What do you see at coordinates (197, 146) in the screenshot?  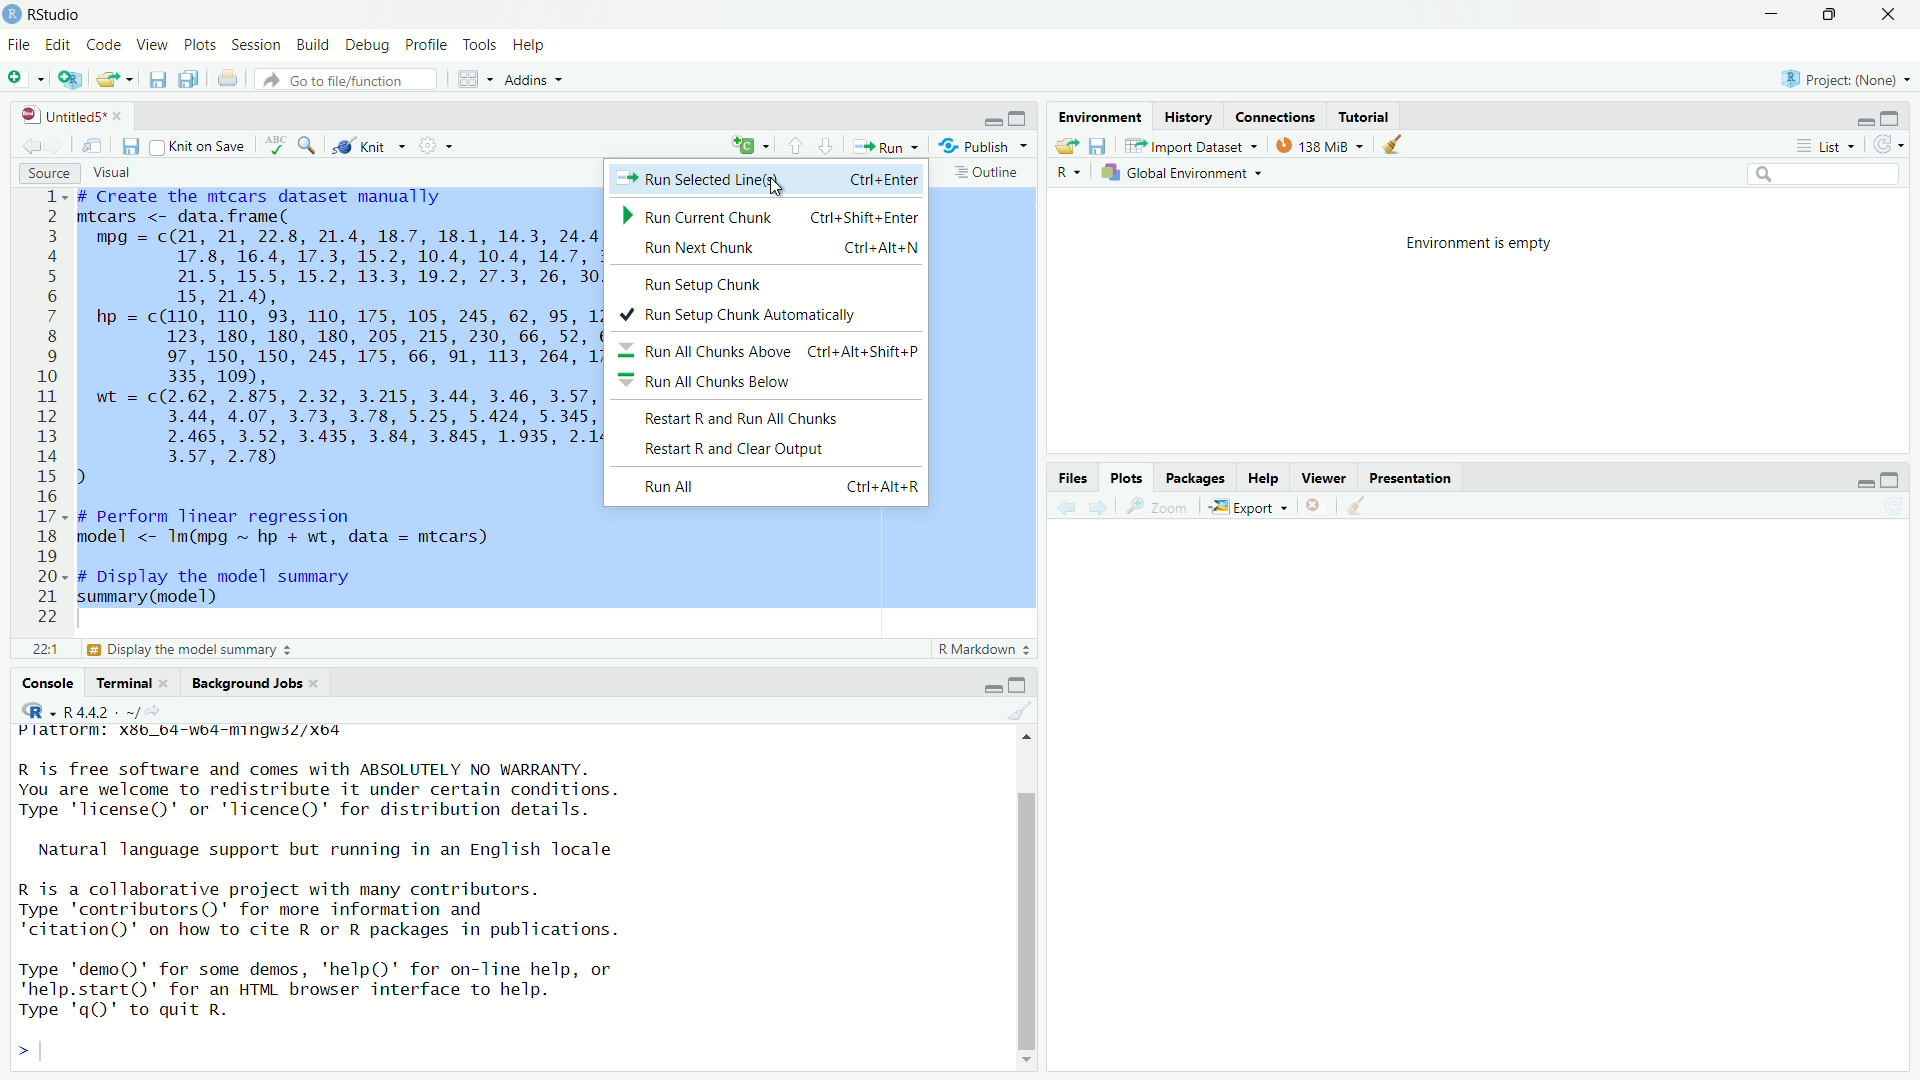 I see `knit on save` at bounding box center [197, 146].